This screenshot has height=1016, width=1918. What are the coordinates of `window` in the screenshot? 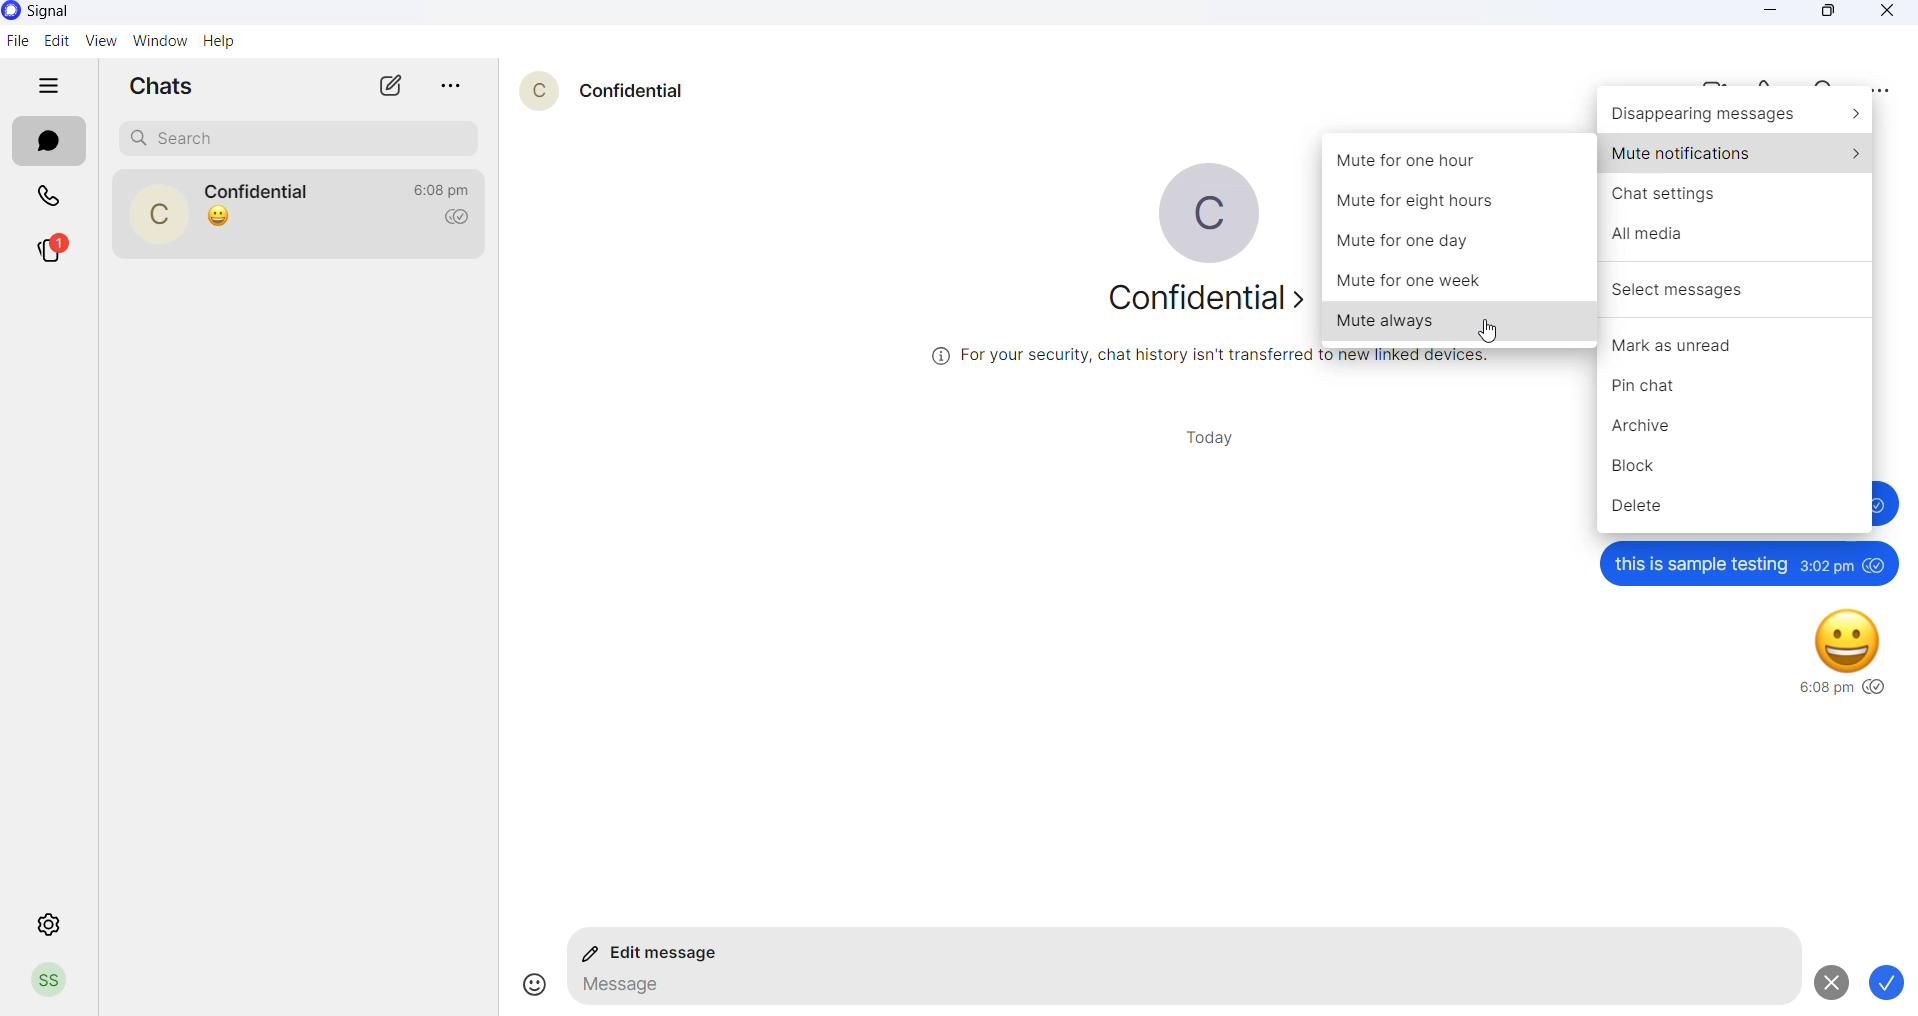 It's located at (156, 43).